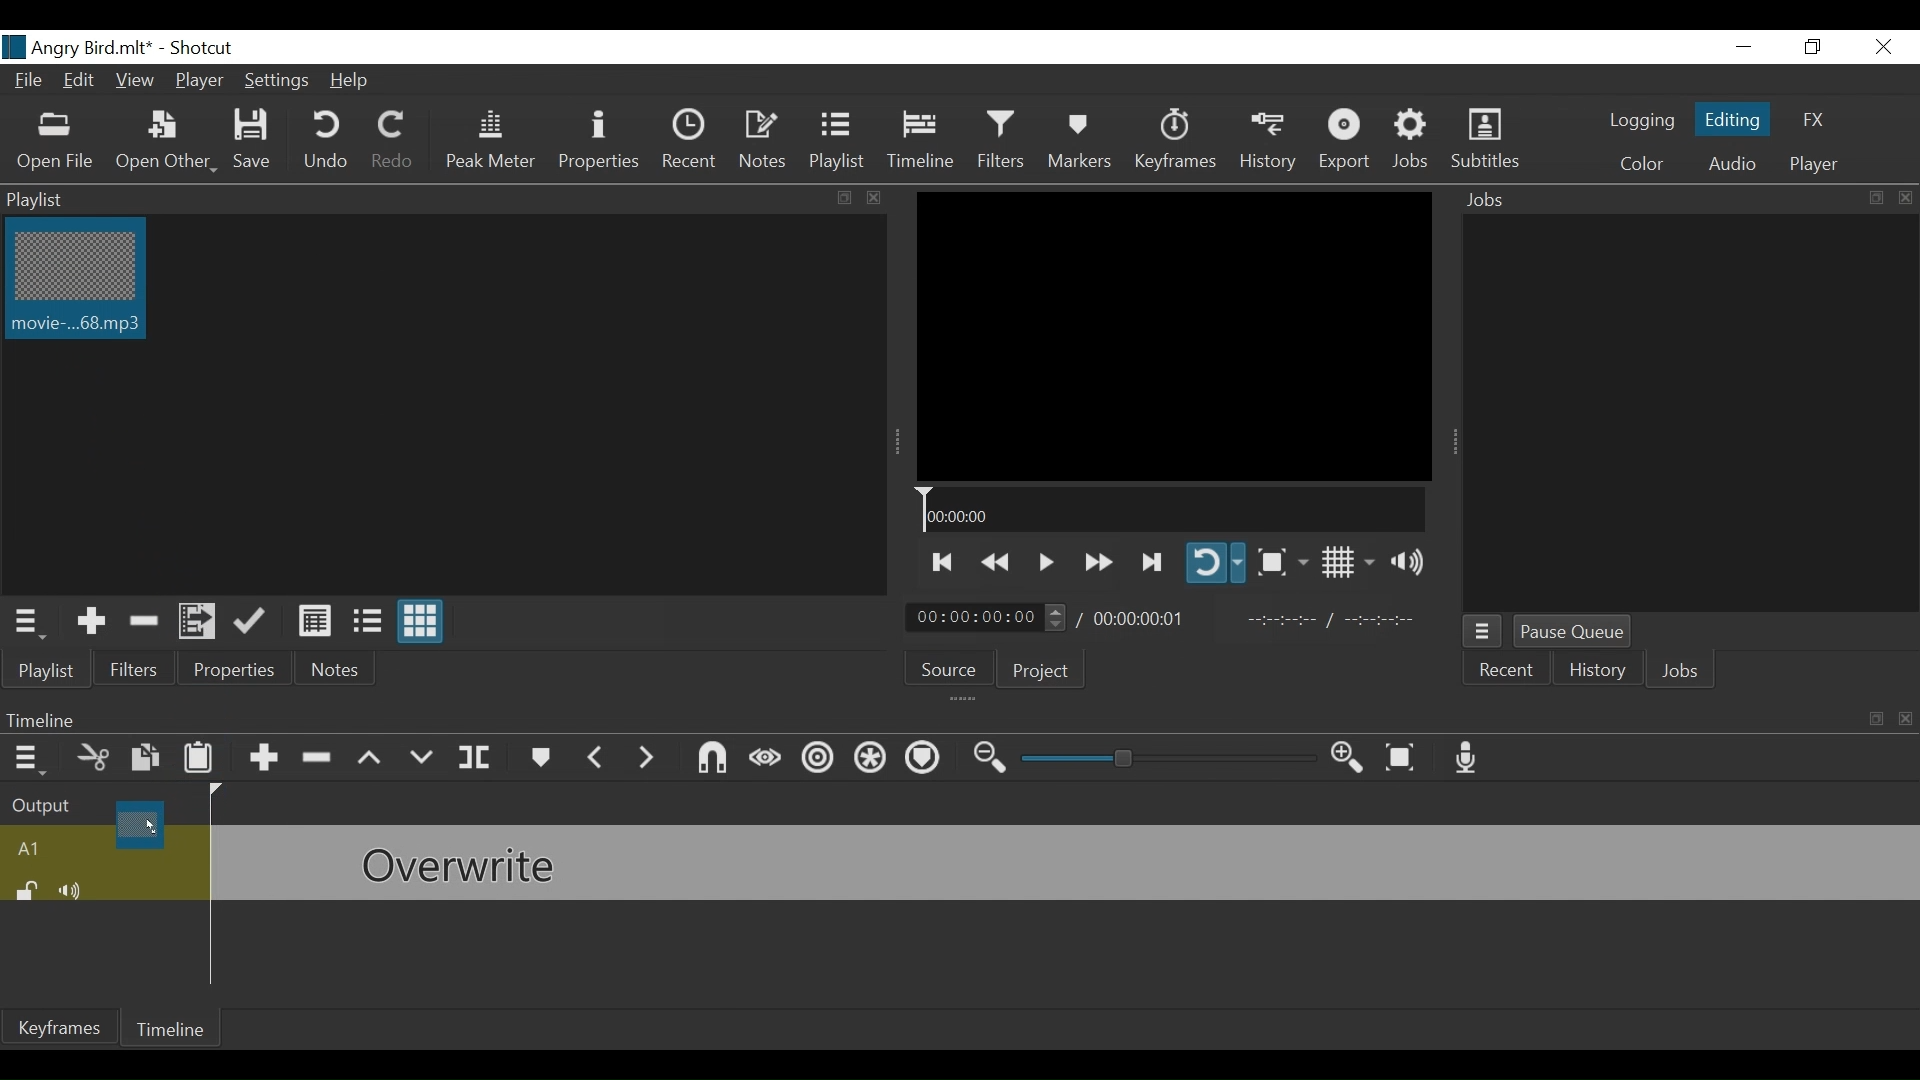 The image size is (1920, 1080). What do you see at coordinates (987, 760) in the screenshot?
I see `Zoom timeline out` at bounding box center [987, 760].